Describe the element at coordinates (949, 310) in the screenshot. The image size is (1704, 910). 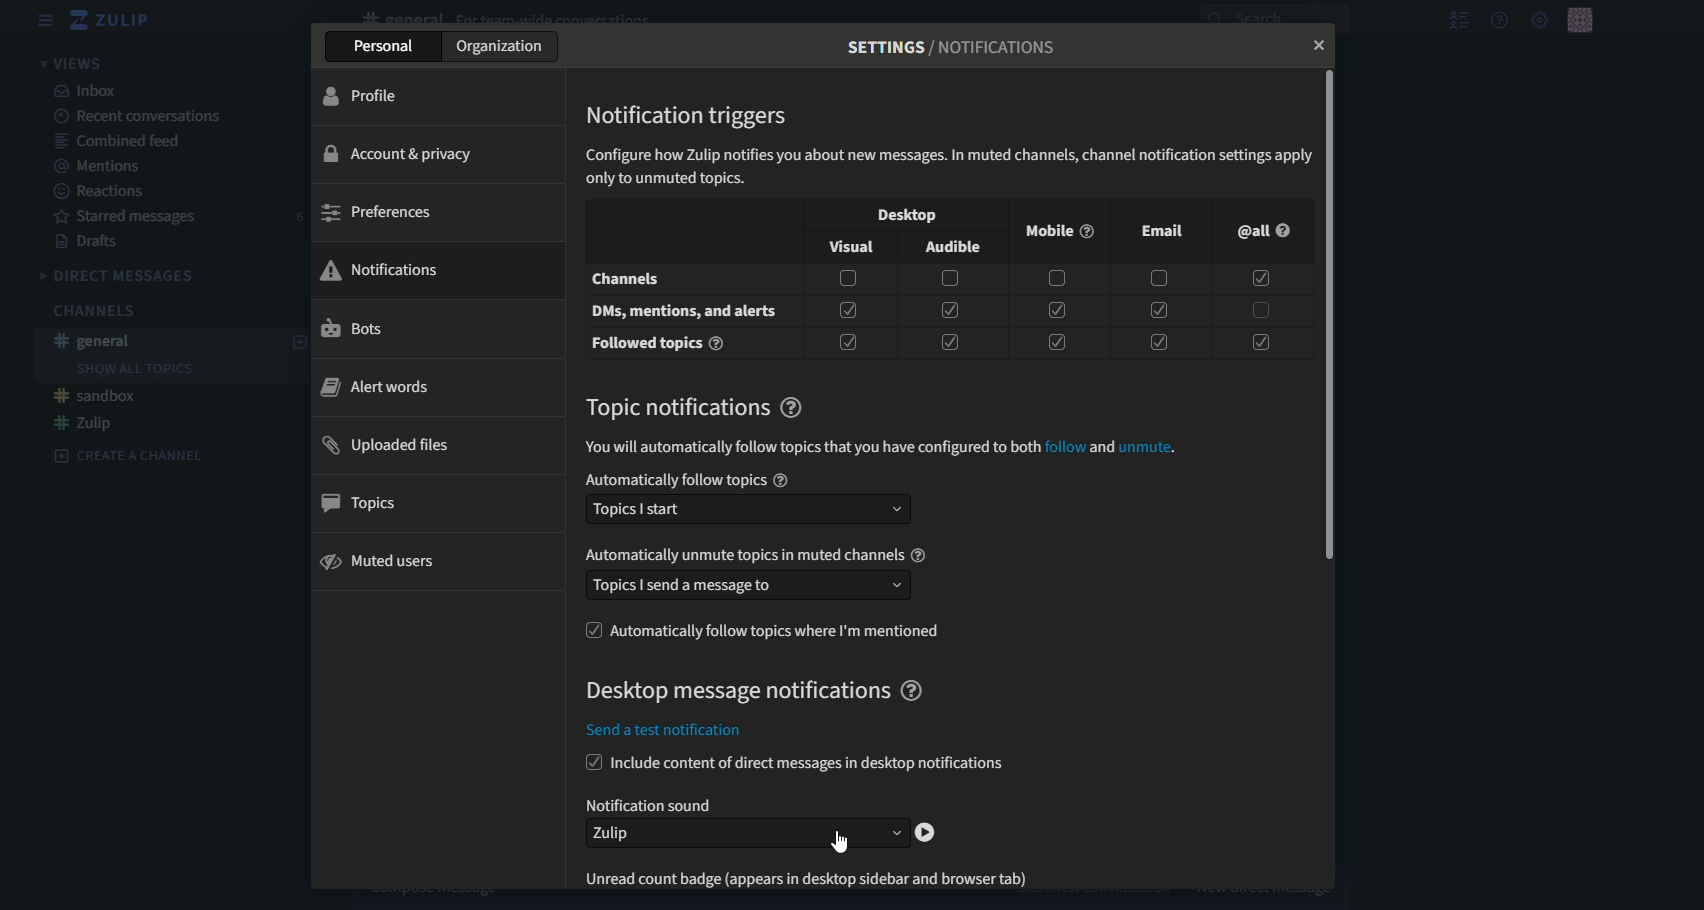
I see `checkbox` at that location.